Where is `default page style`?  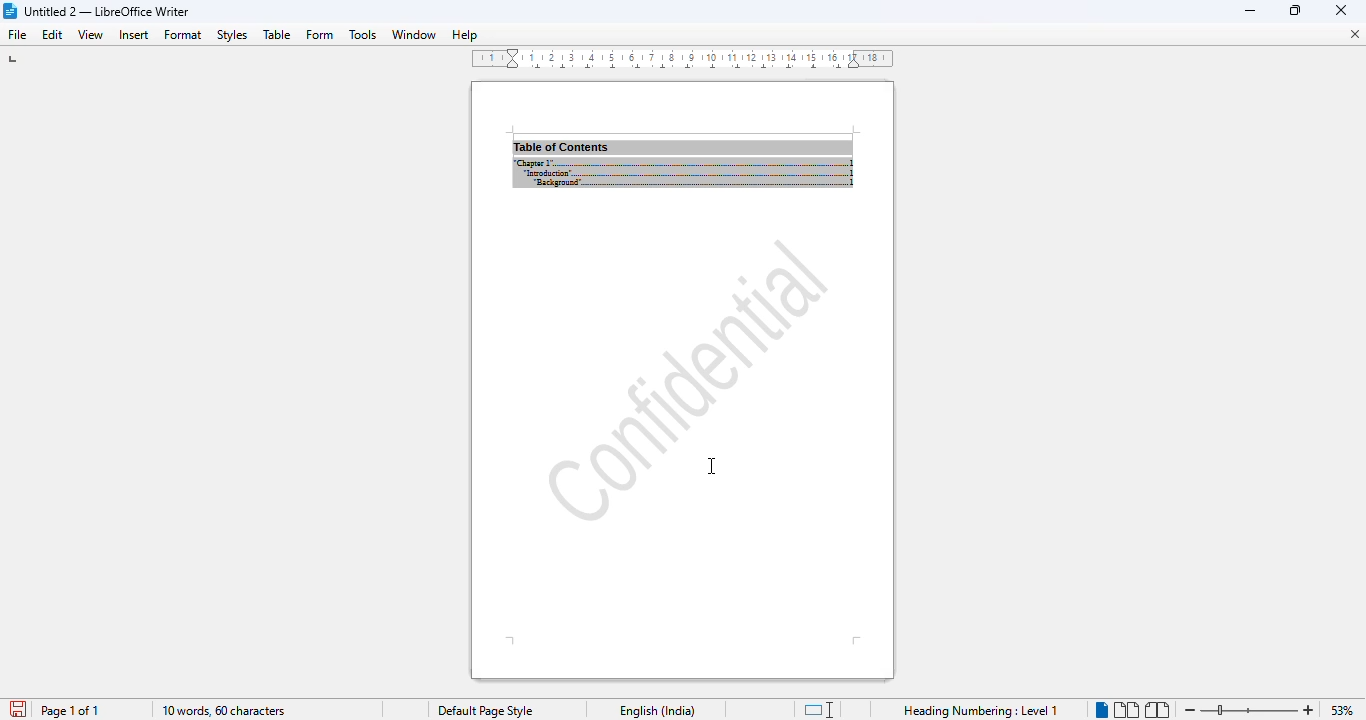
default page style is located at coordinates (488, 710).